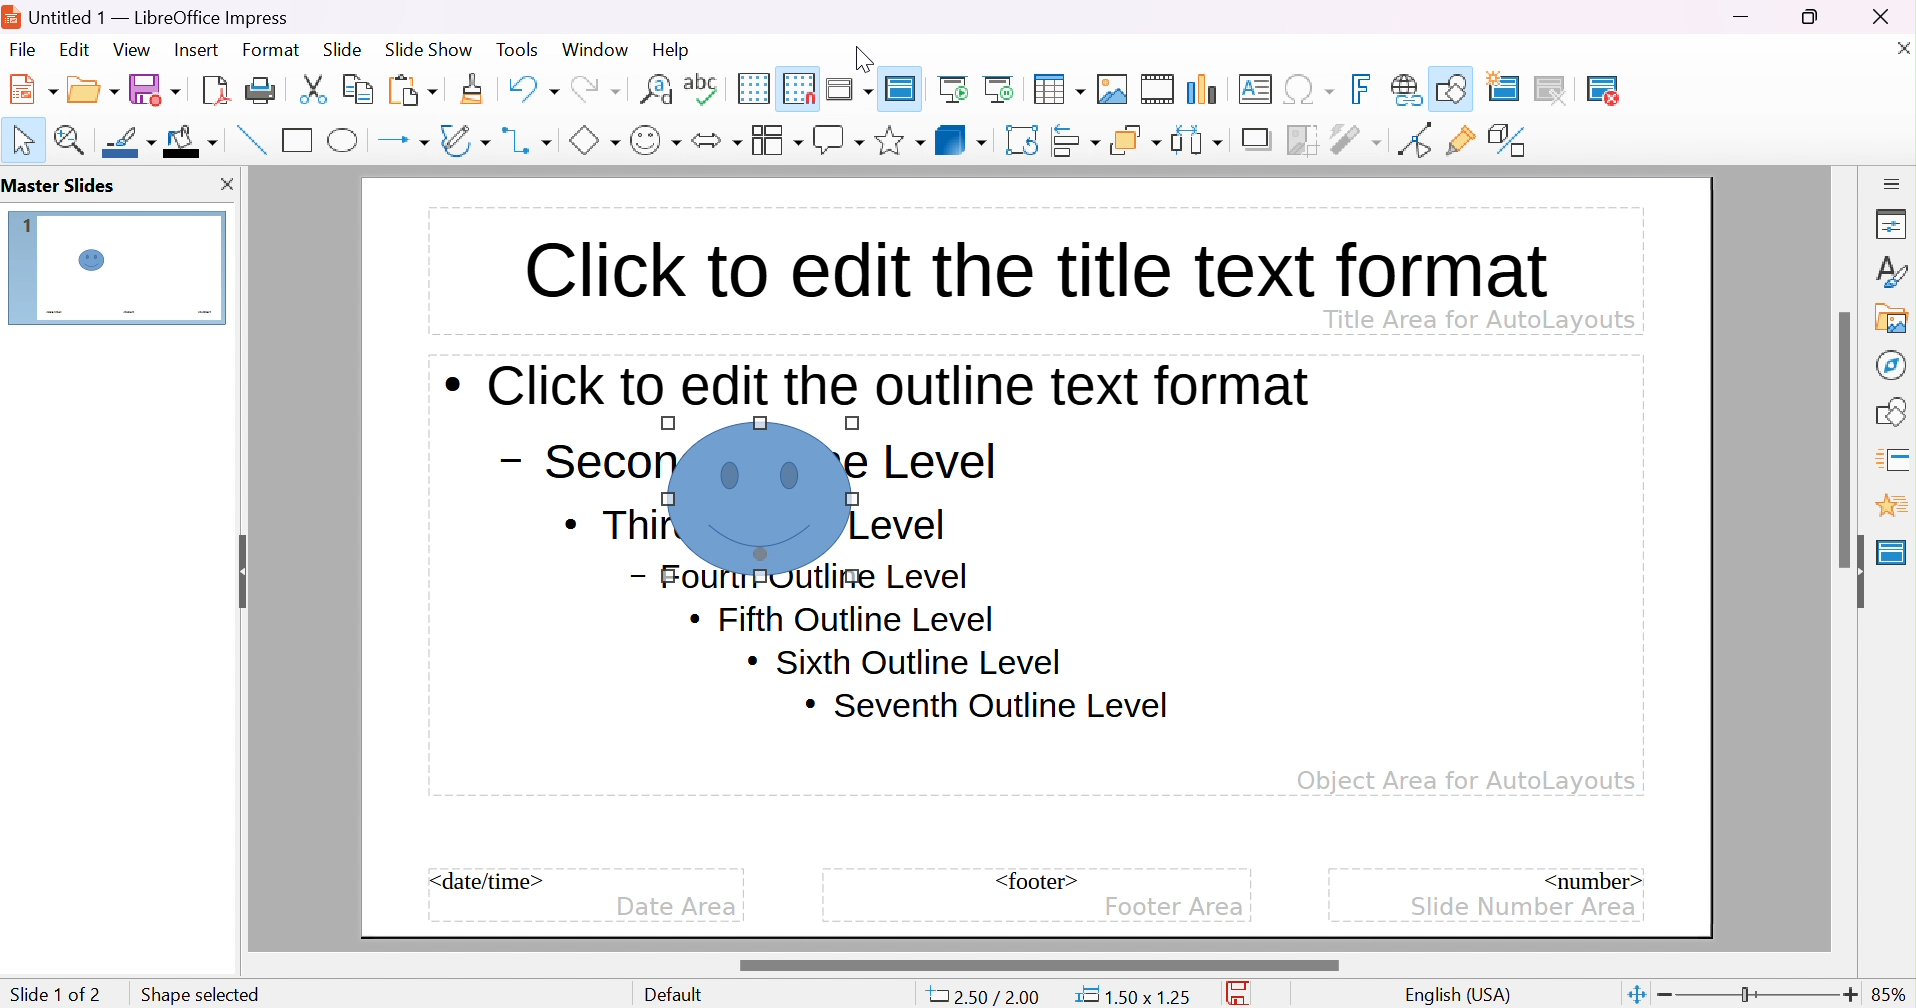 This screenshot has height=1008, width=1916. What do you see at coordinates (1113, 89) in the screenshot?
I see `insert image` at bounding box center [1113, 89].